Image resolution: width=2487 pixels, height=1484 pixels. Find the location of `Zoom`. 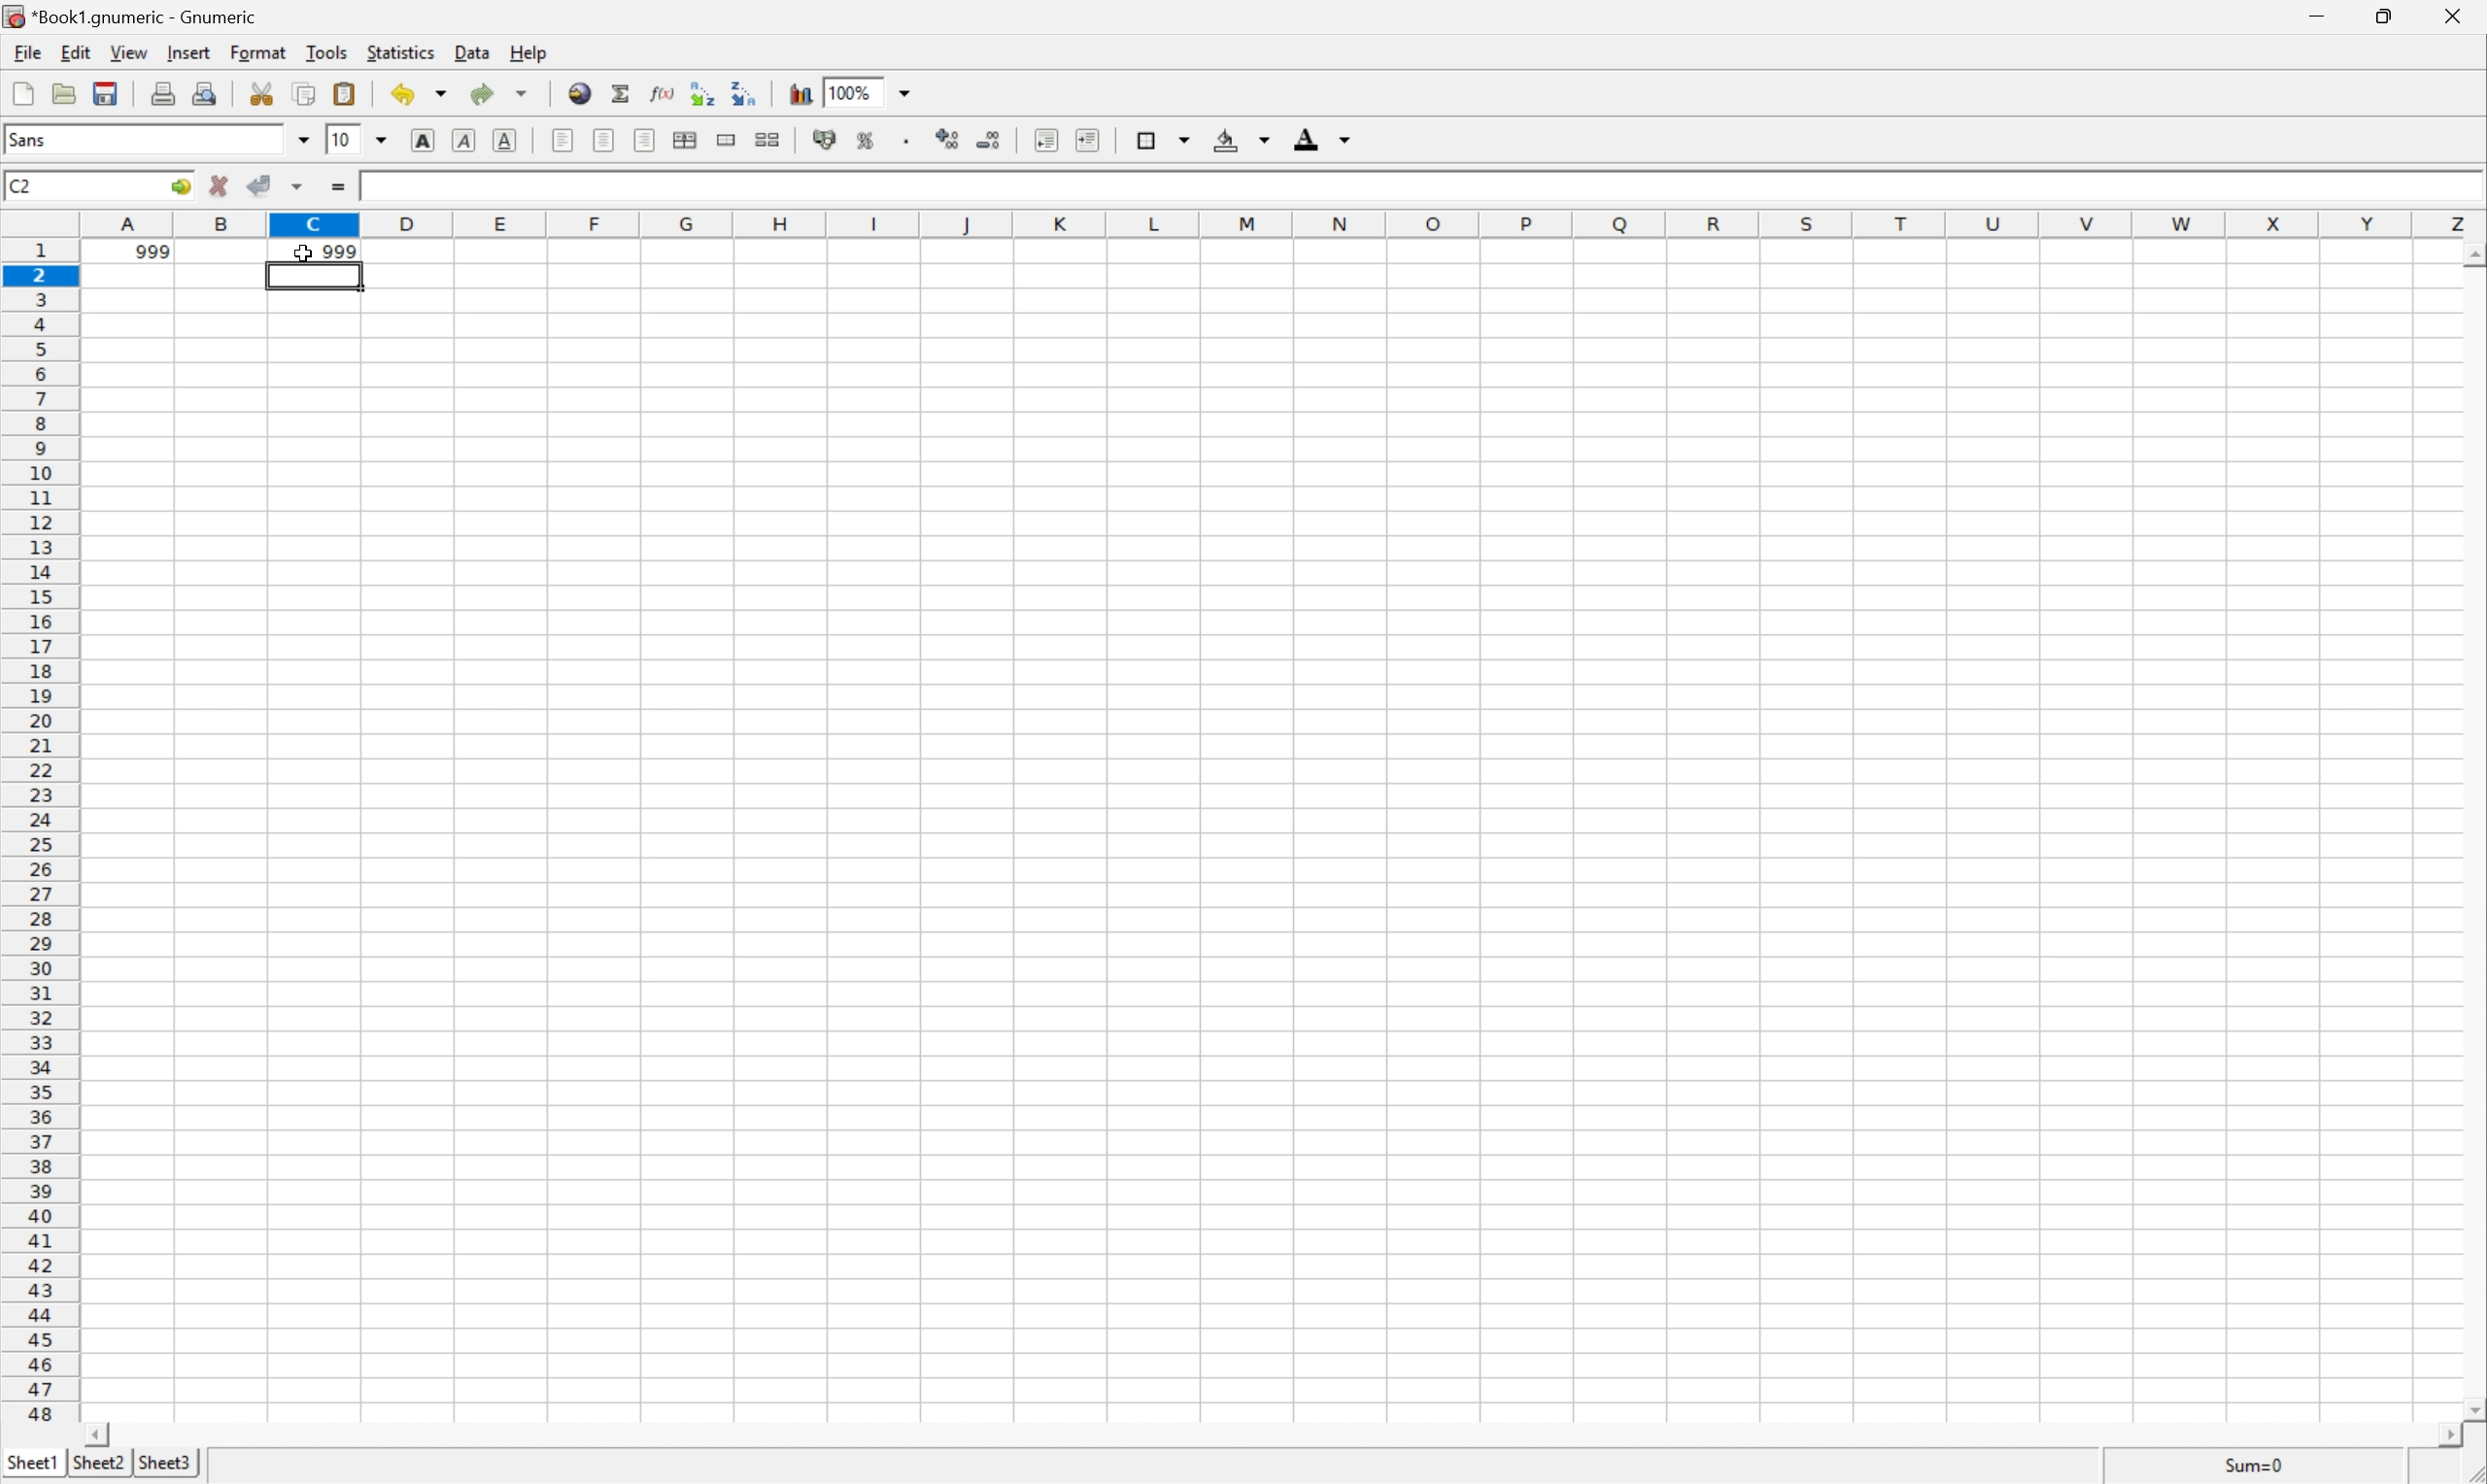

Zoom is located at coordinates (882, 91).